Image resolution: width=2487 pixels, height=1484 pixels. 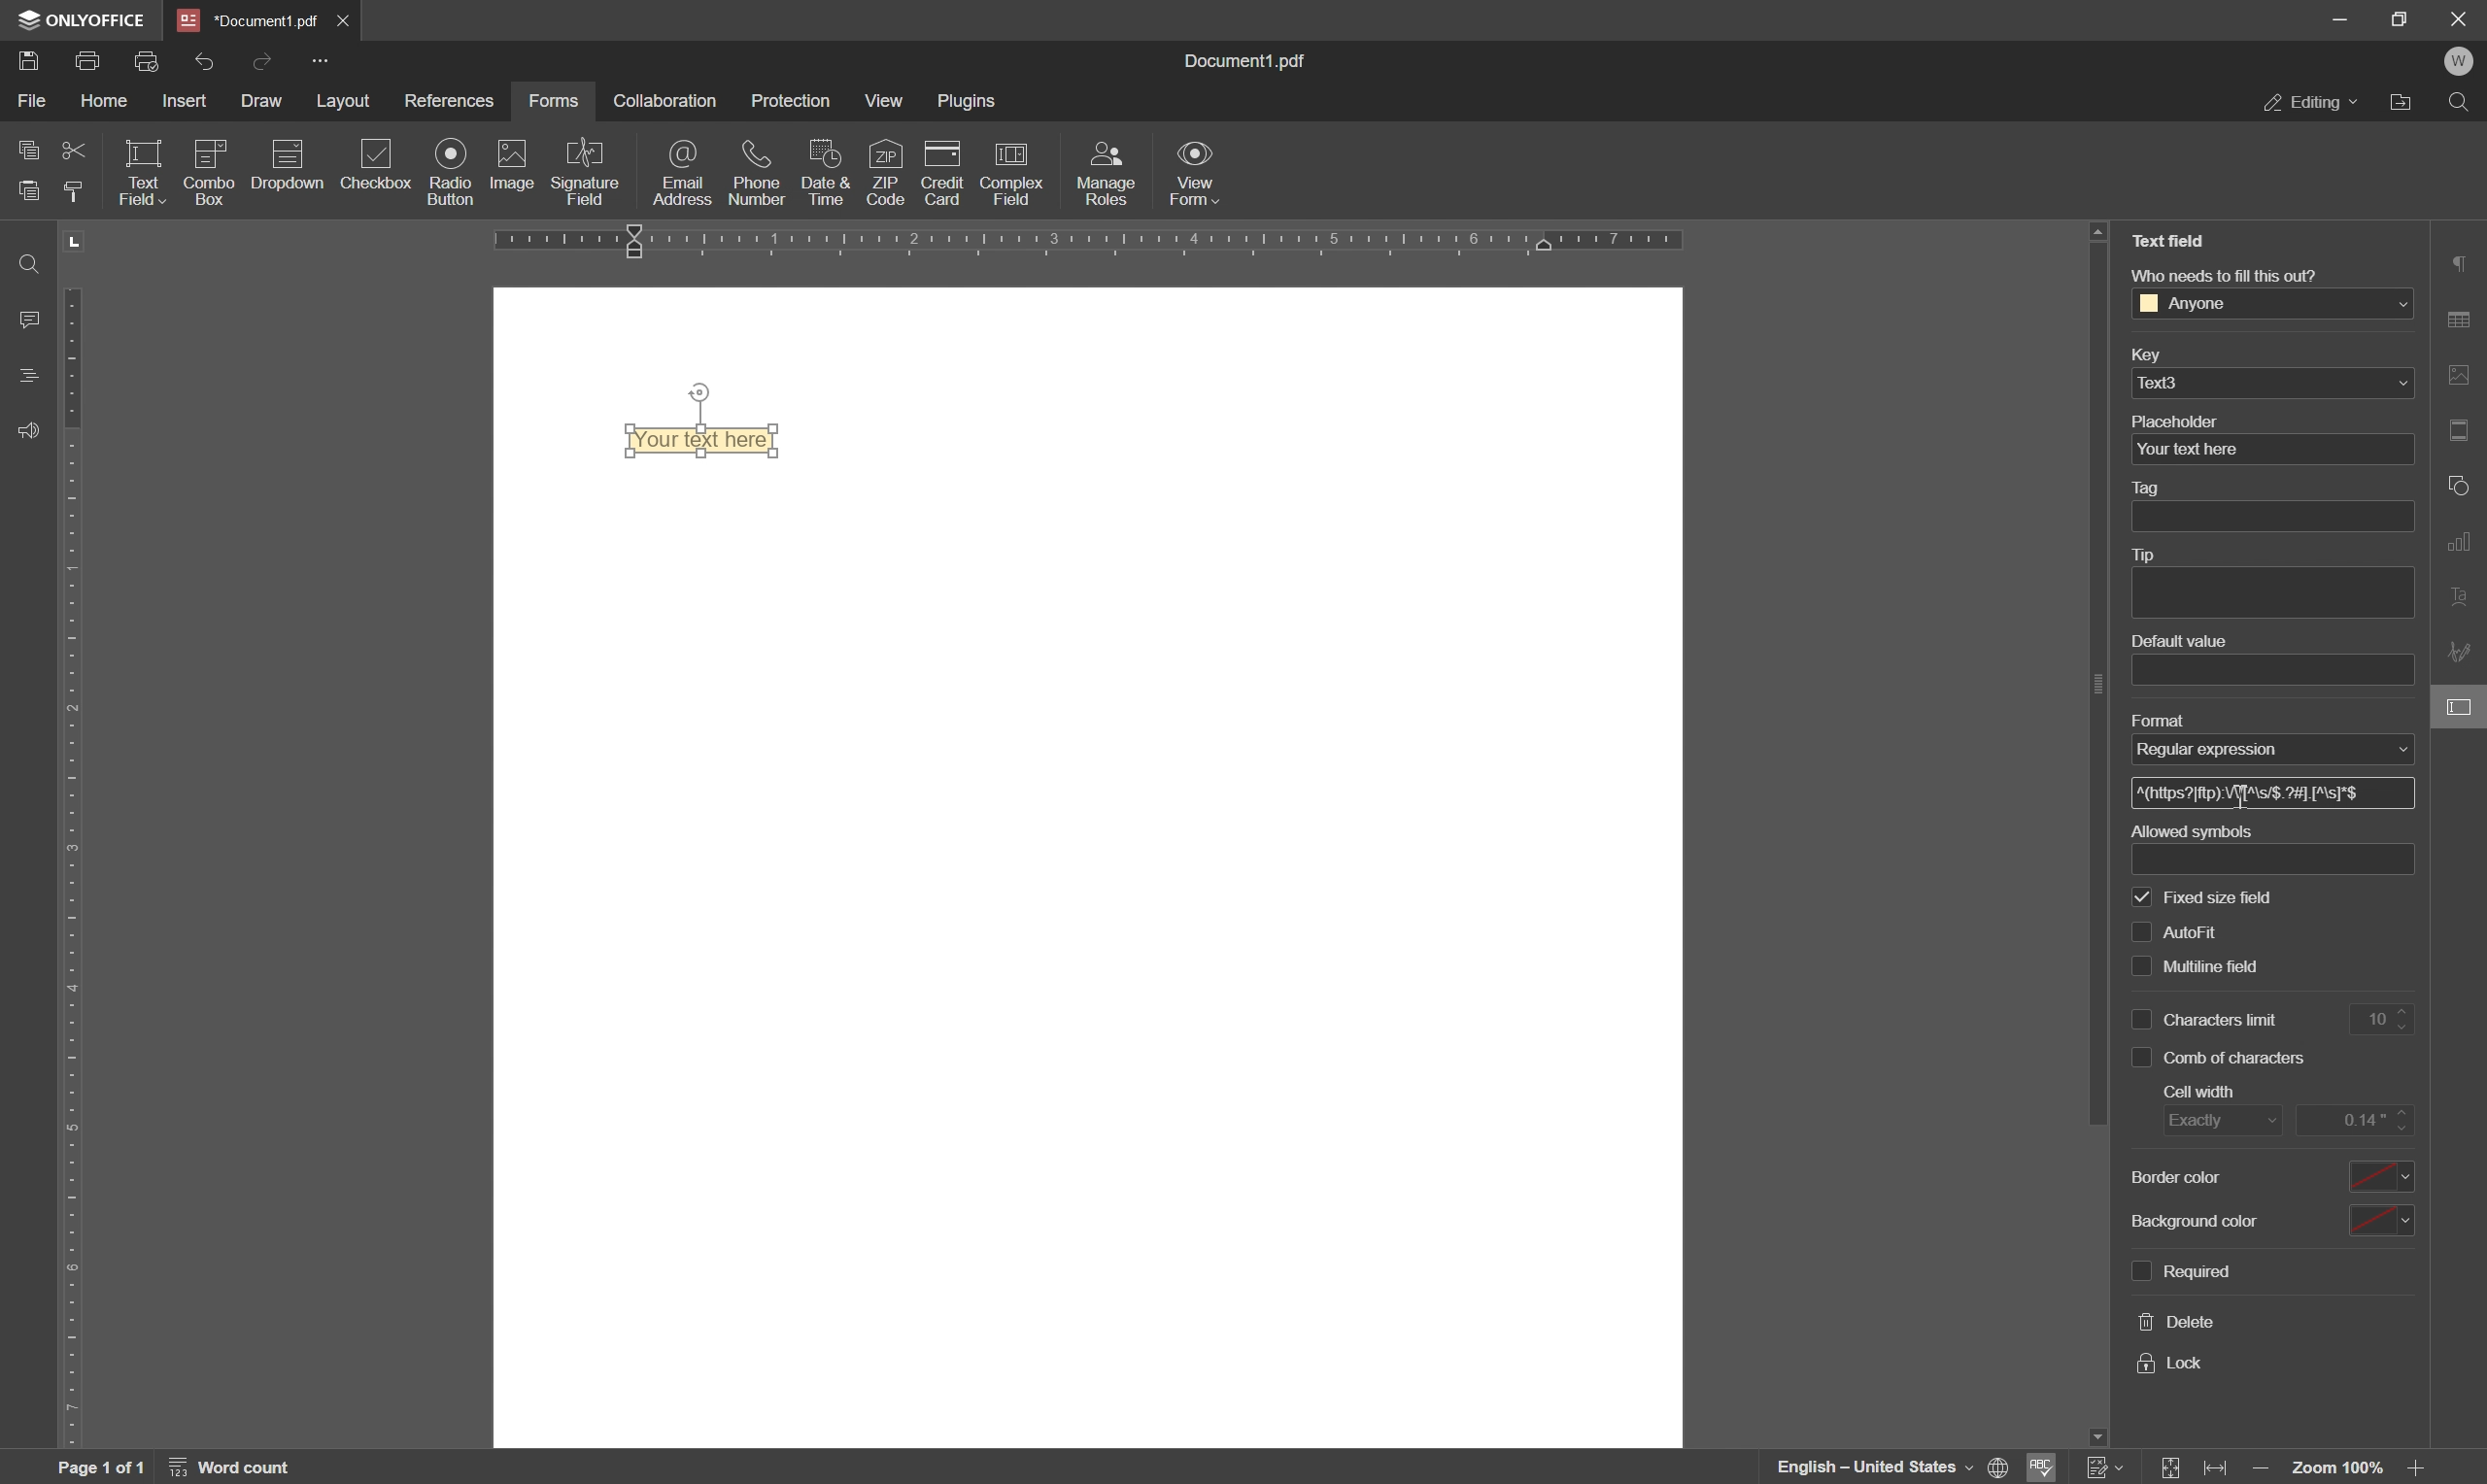 I want to click on checkbox, so click(x=2137, y=929).